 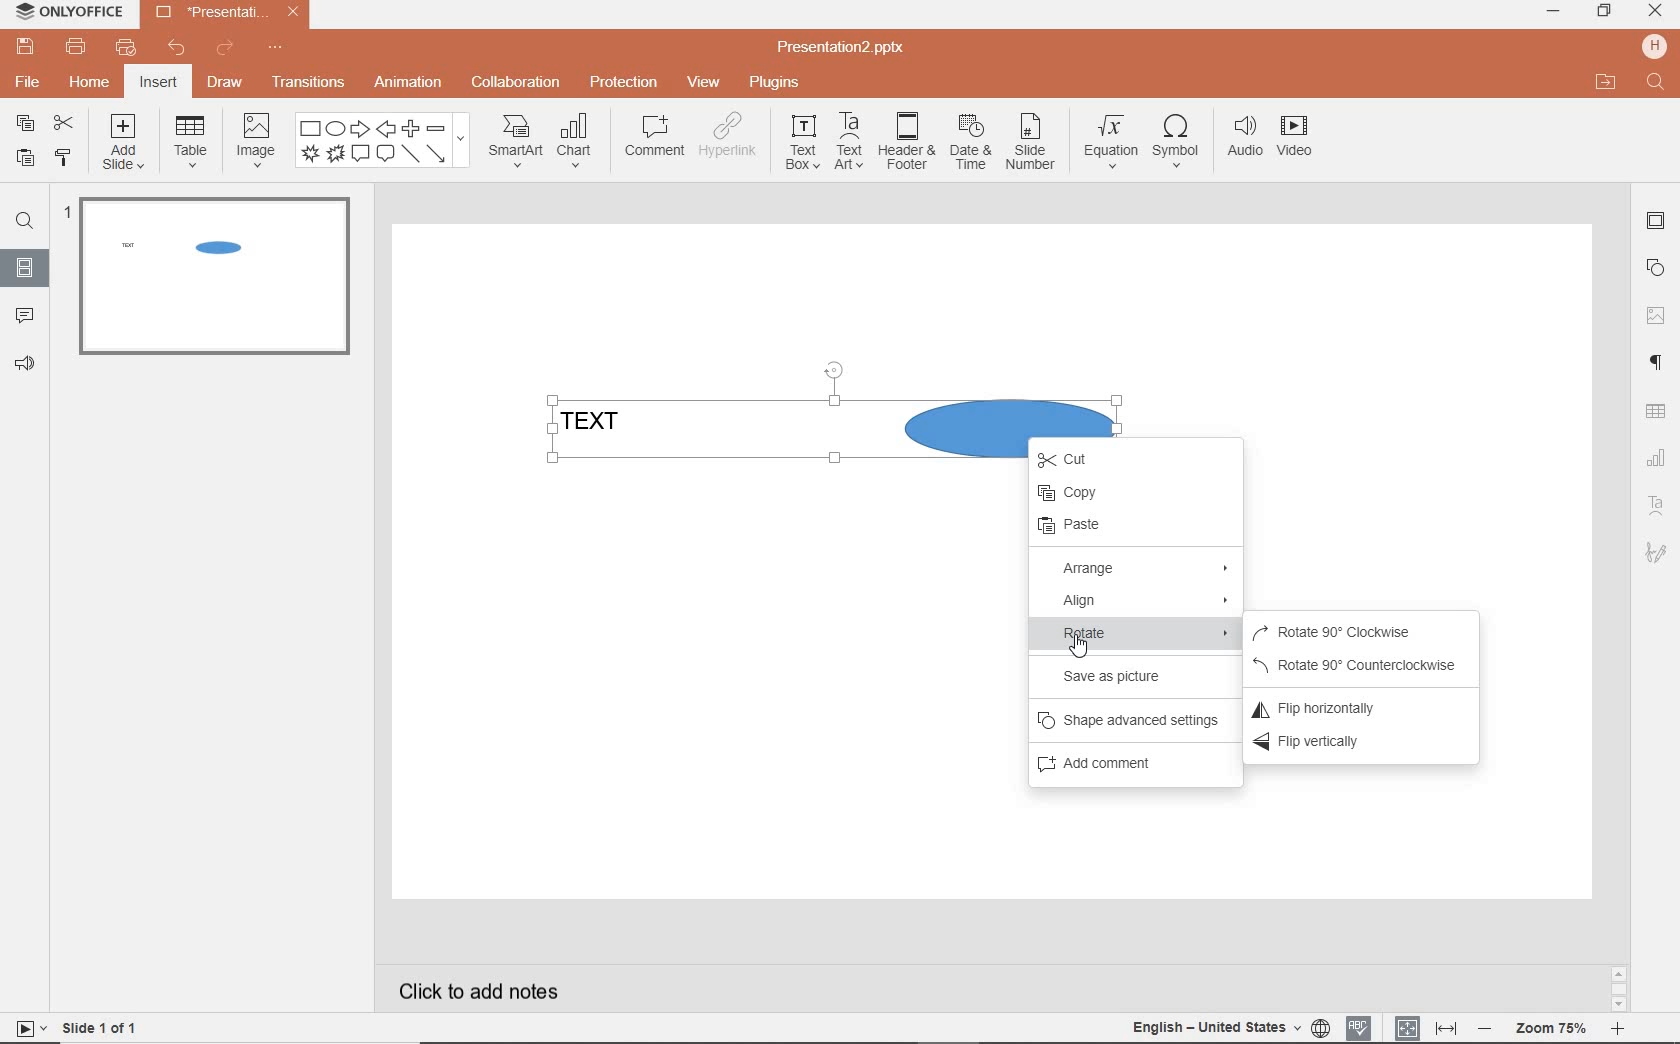 What do you see at coordinates (1129, 528) in the screenshot?
I see `paste` at bounding box center [1129, 528].